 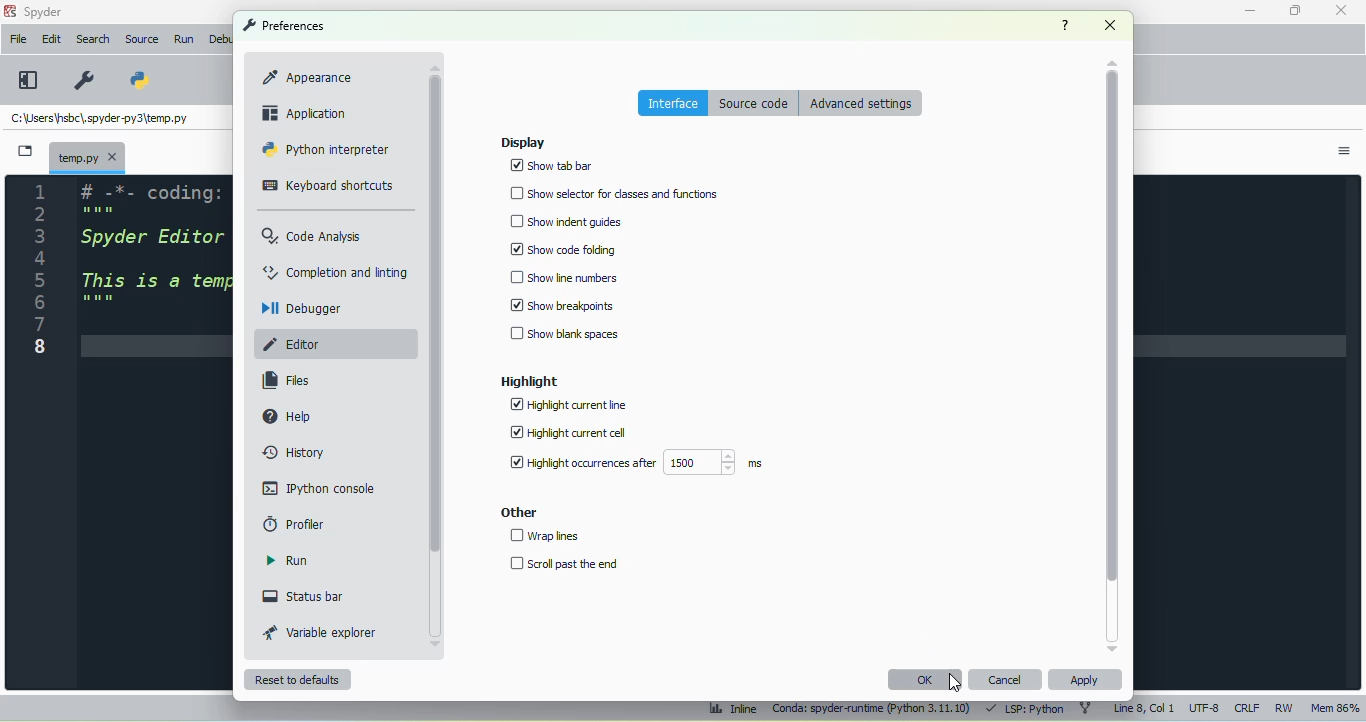 What do you see at coordinates (1066, 25) in the screenshot?
I see `help` at bounding box center [1066, 25].